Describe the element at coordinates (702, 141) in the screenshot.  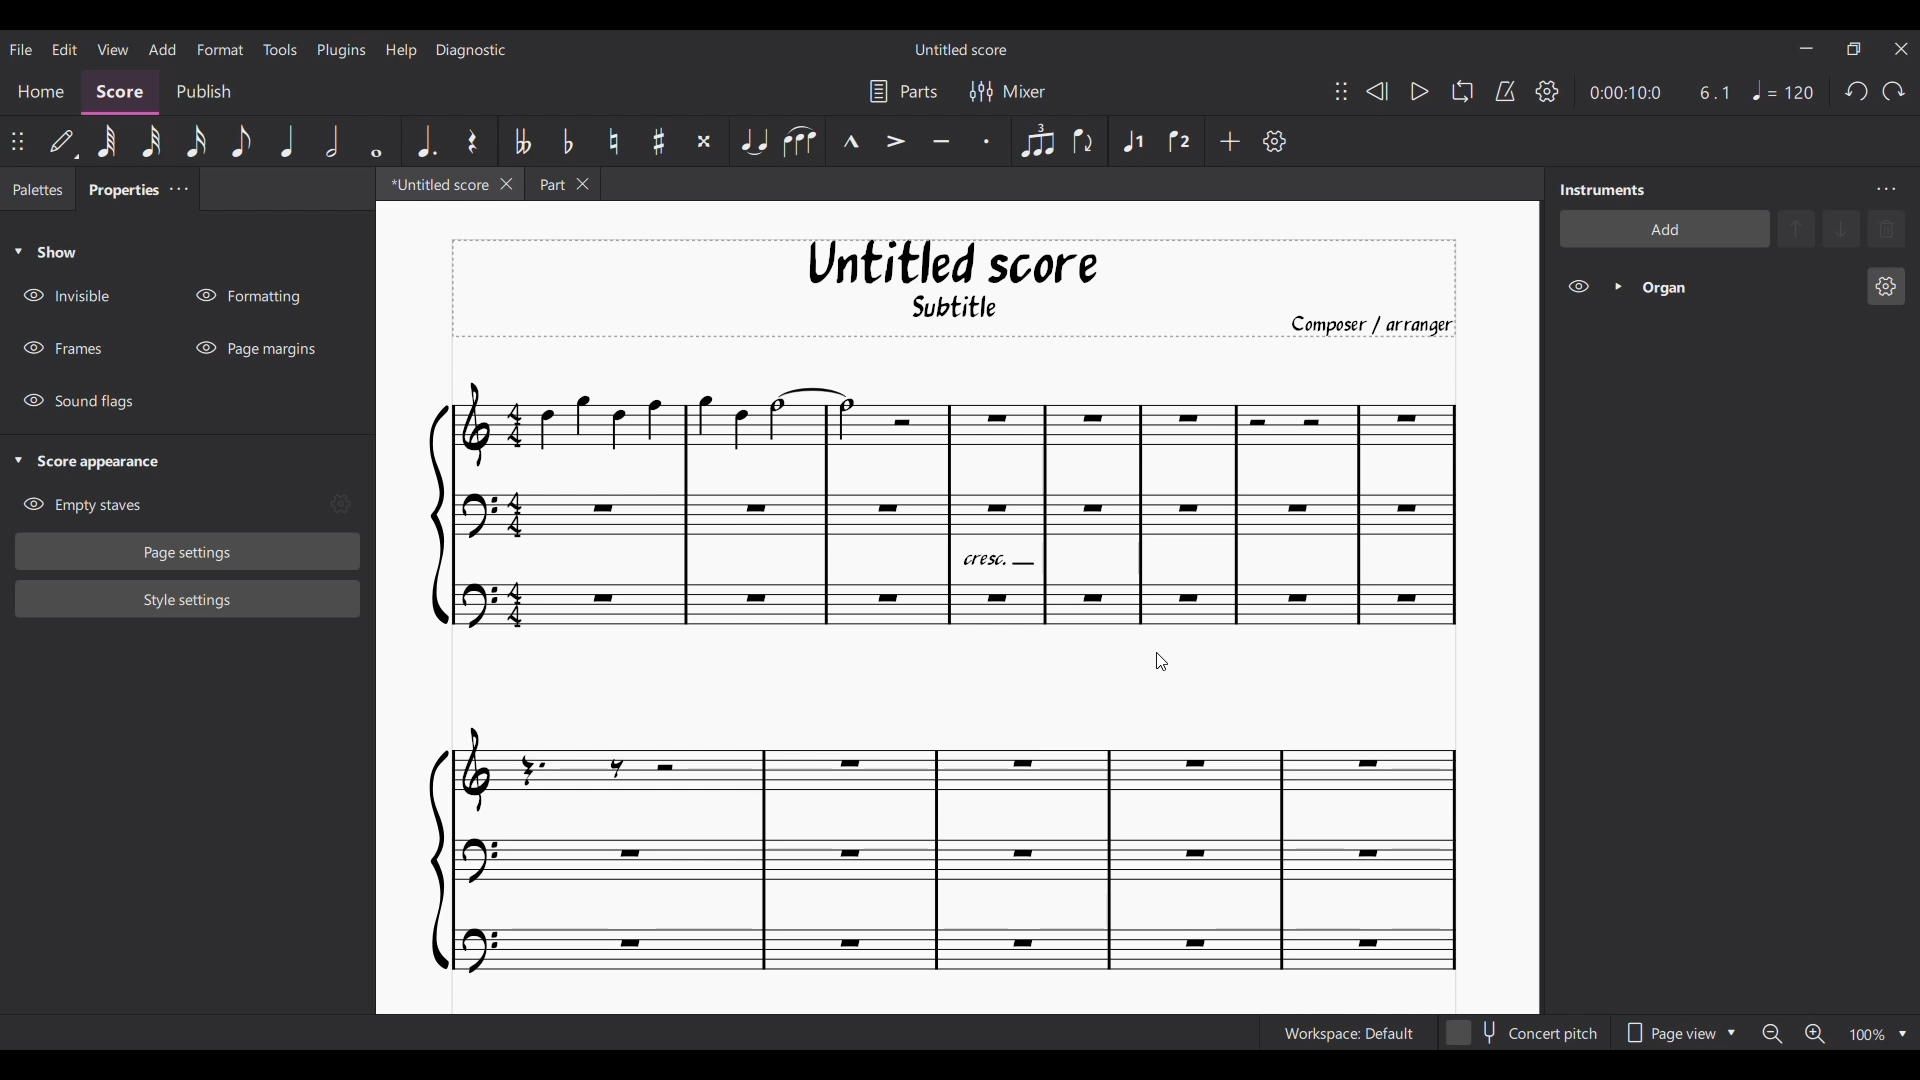
I see `Toggle double sharp` at that location.